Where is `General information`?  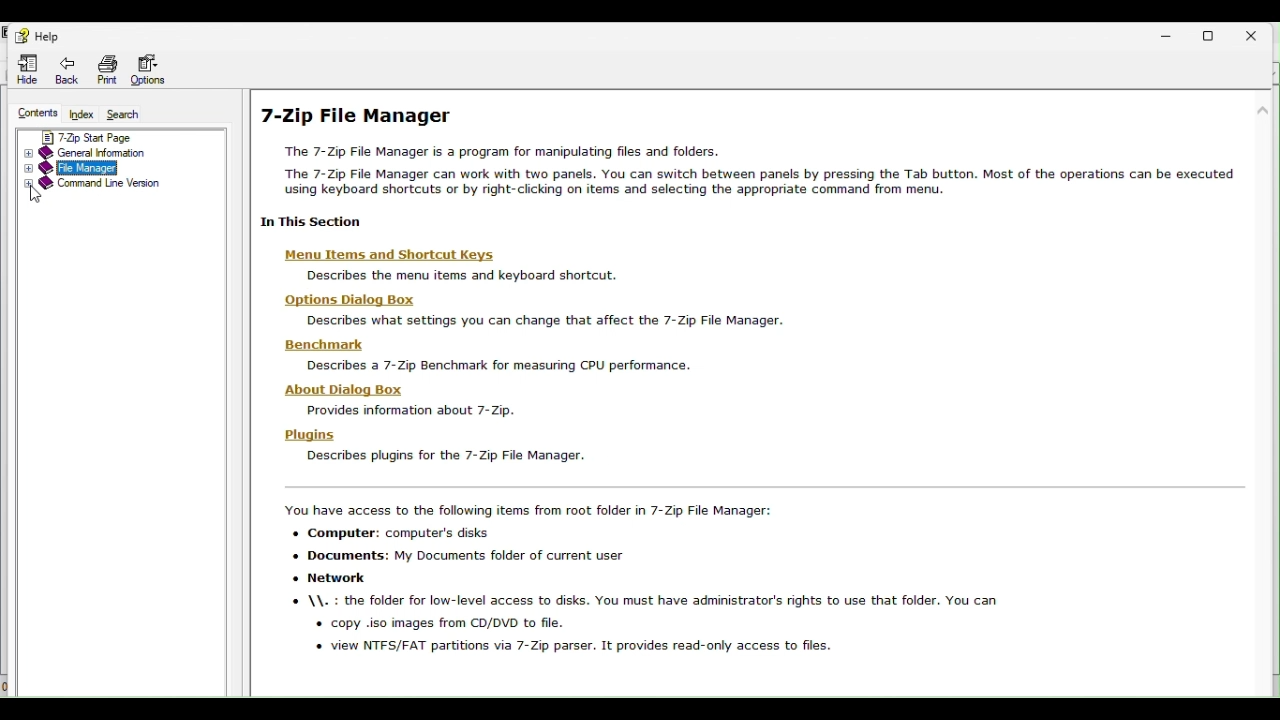 General information is located at coordinates (95, 154).